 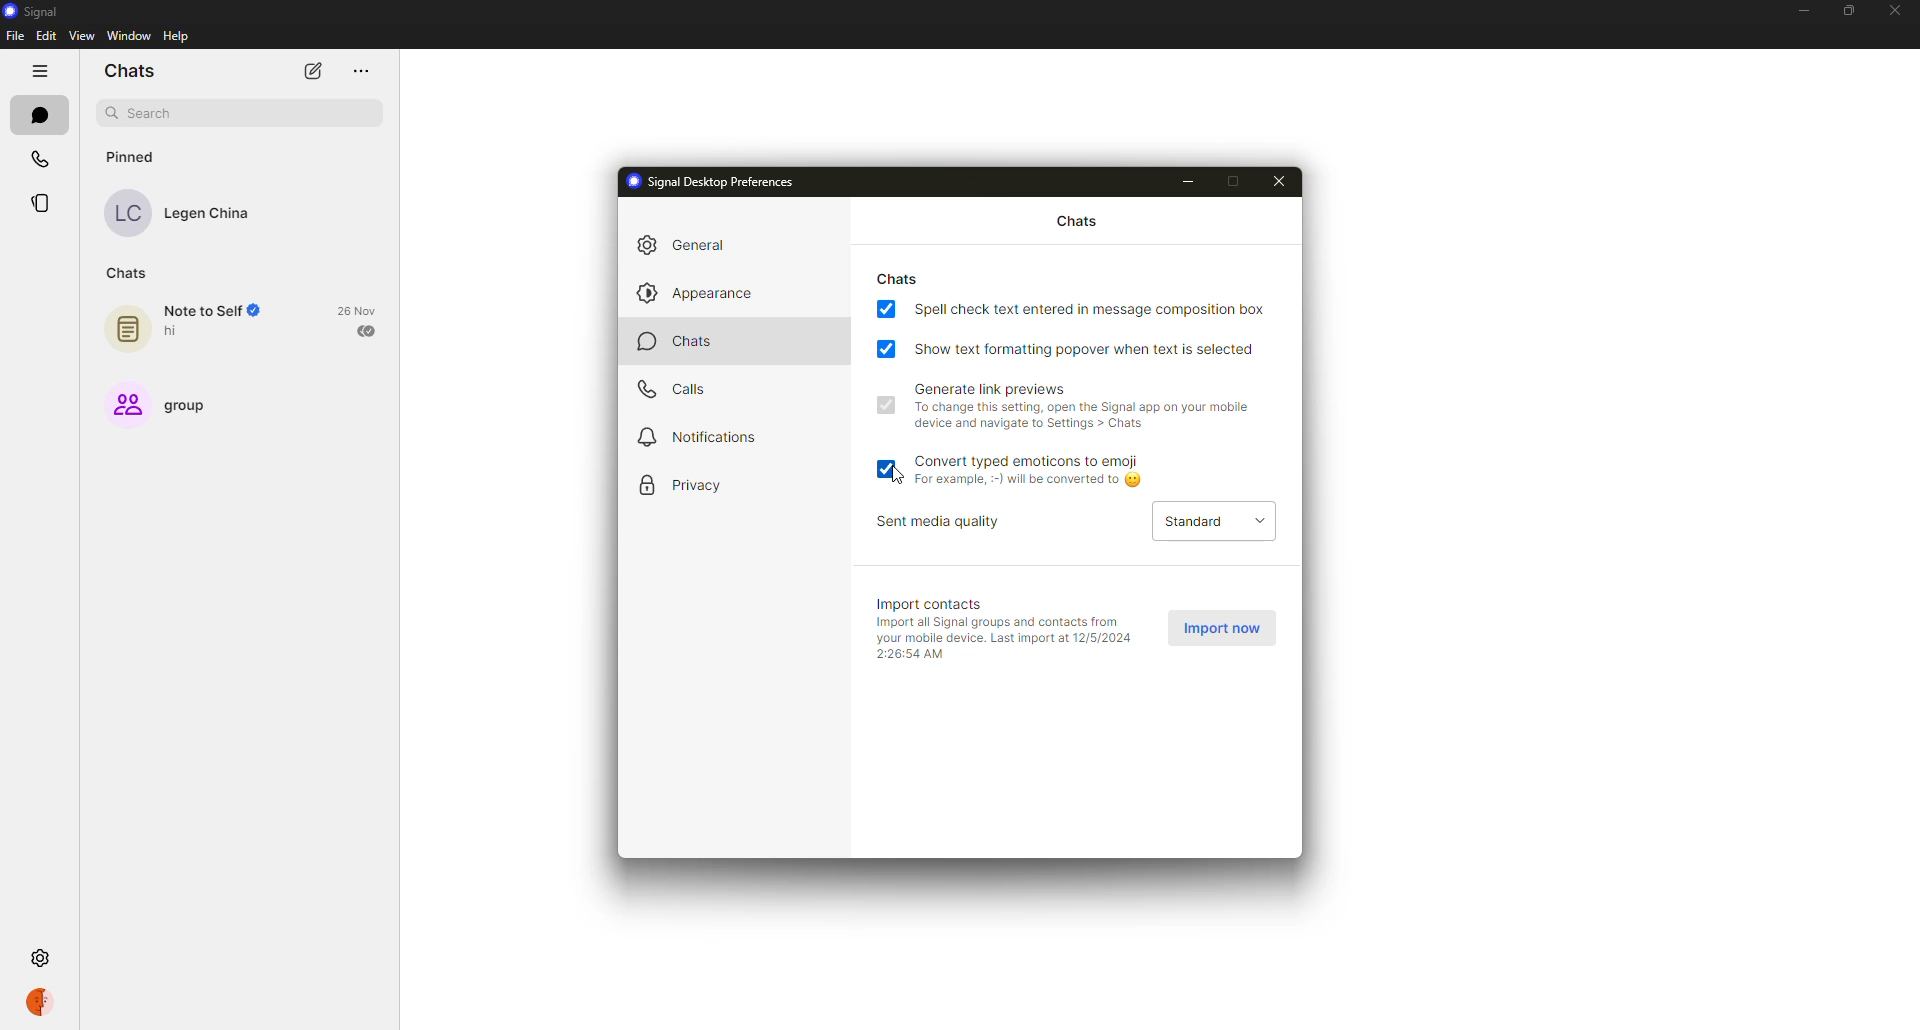 What do you see at coordinates (1004, 637) in the screenshot?
I see `info` at bounding box center [1004, 637].